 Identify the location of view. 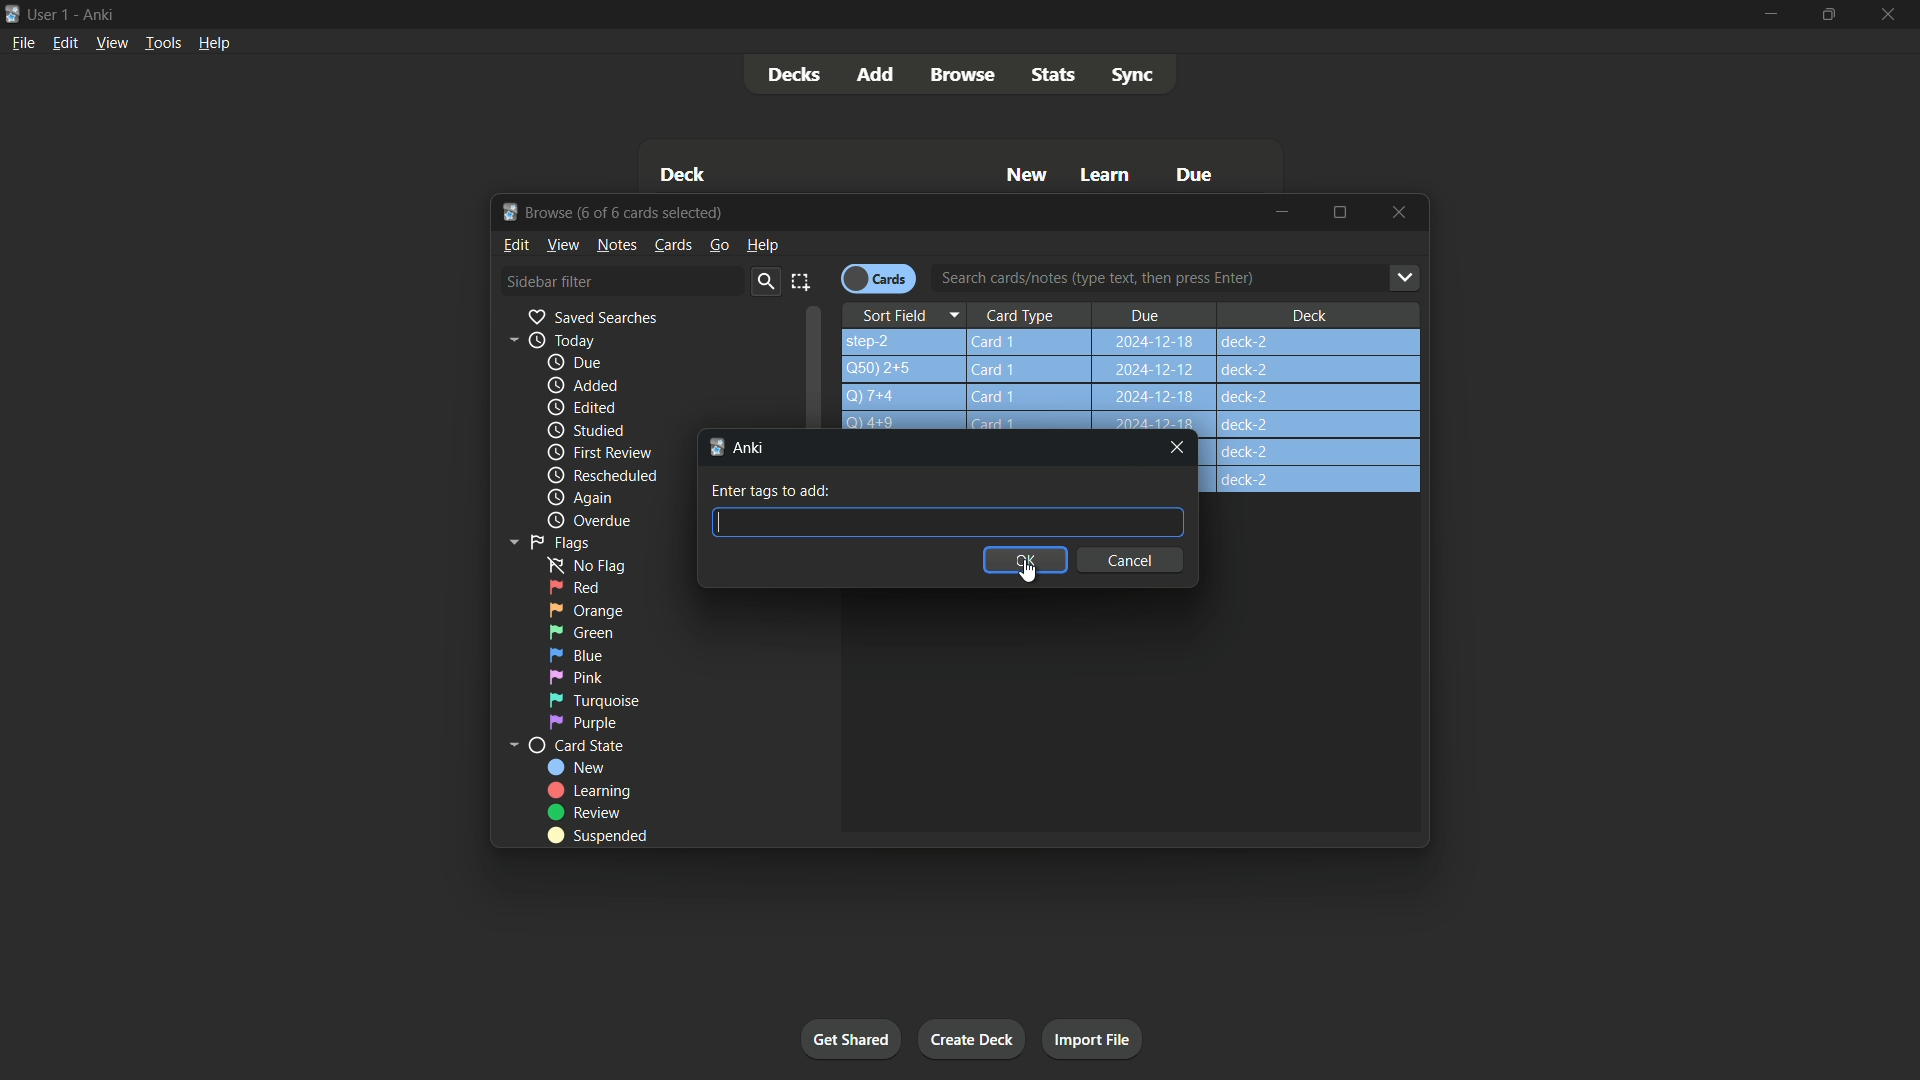
(564, 244).